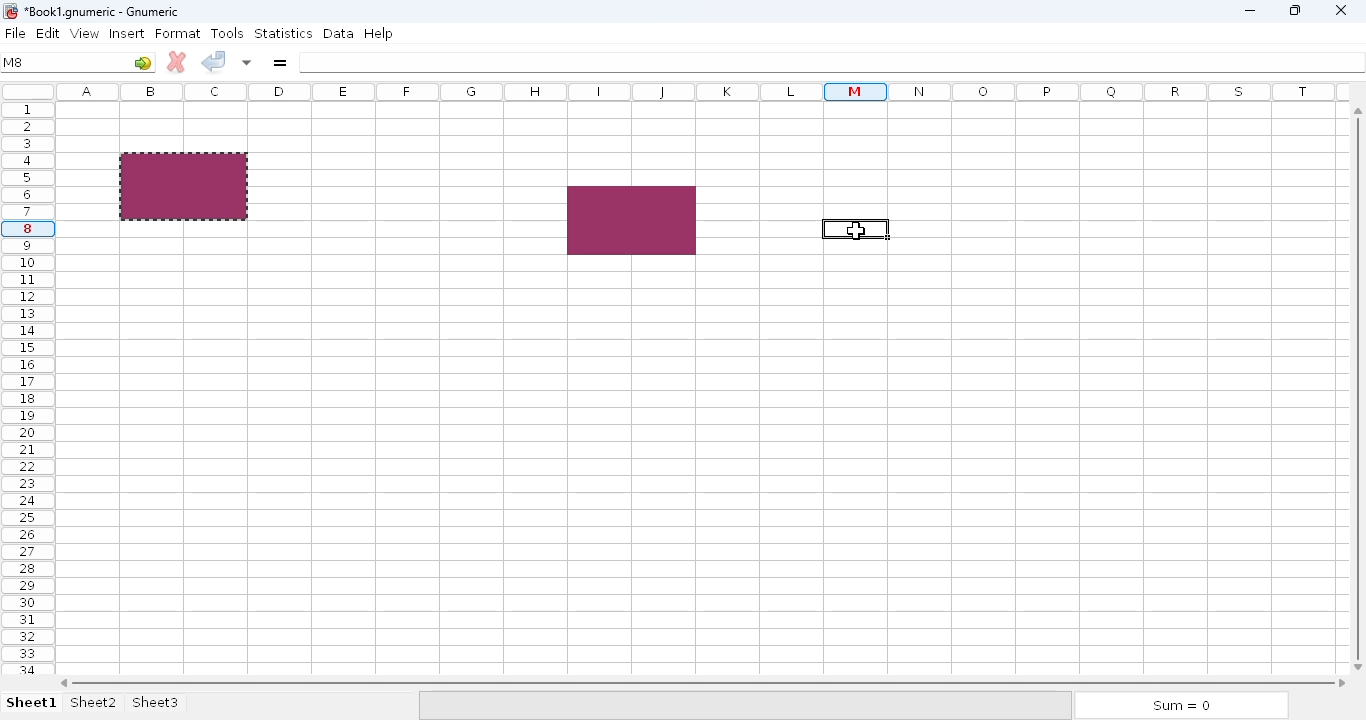 The image size is (1366, 720). I want to click on accept change, so click(215, 61).